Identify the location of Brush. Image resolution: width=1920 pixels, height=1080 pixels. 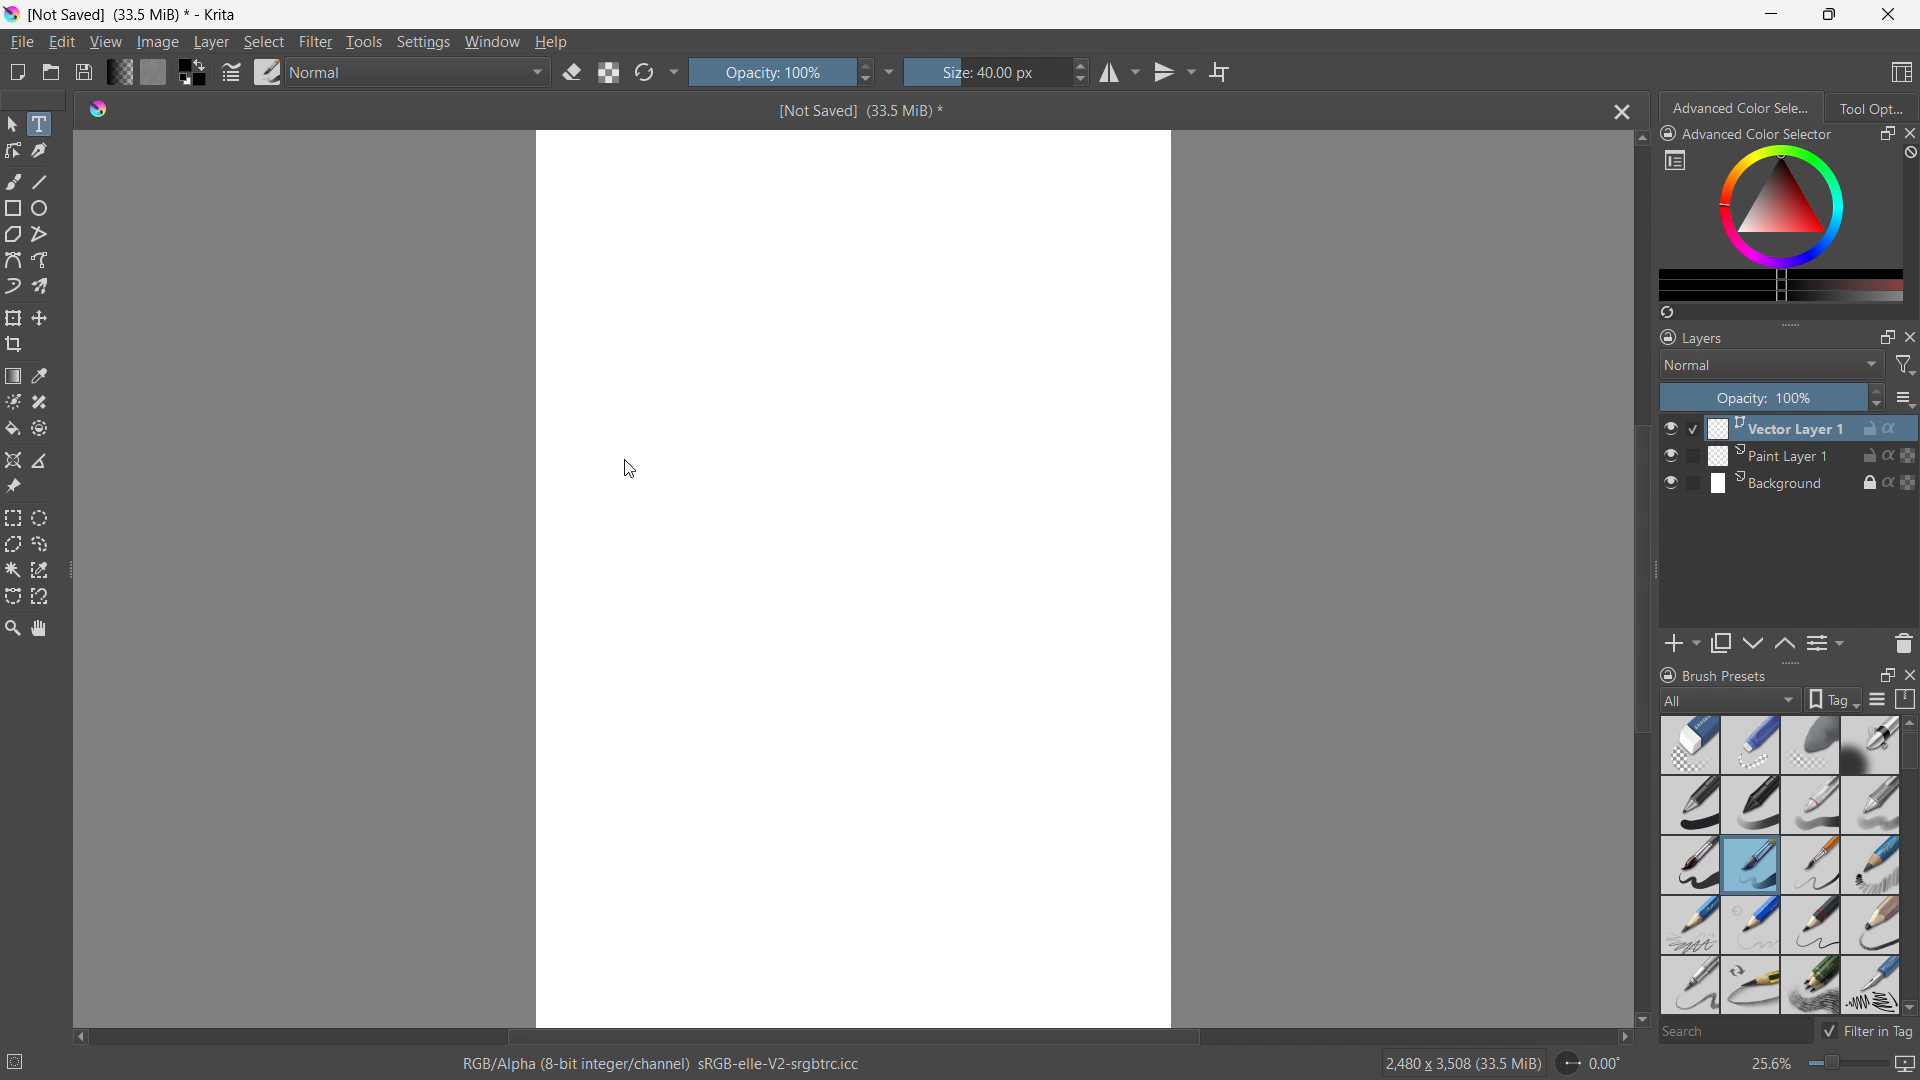
(1751, 865).